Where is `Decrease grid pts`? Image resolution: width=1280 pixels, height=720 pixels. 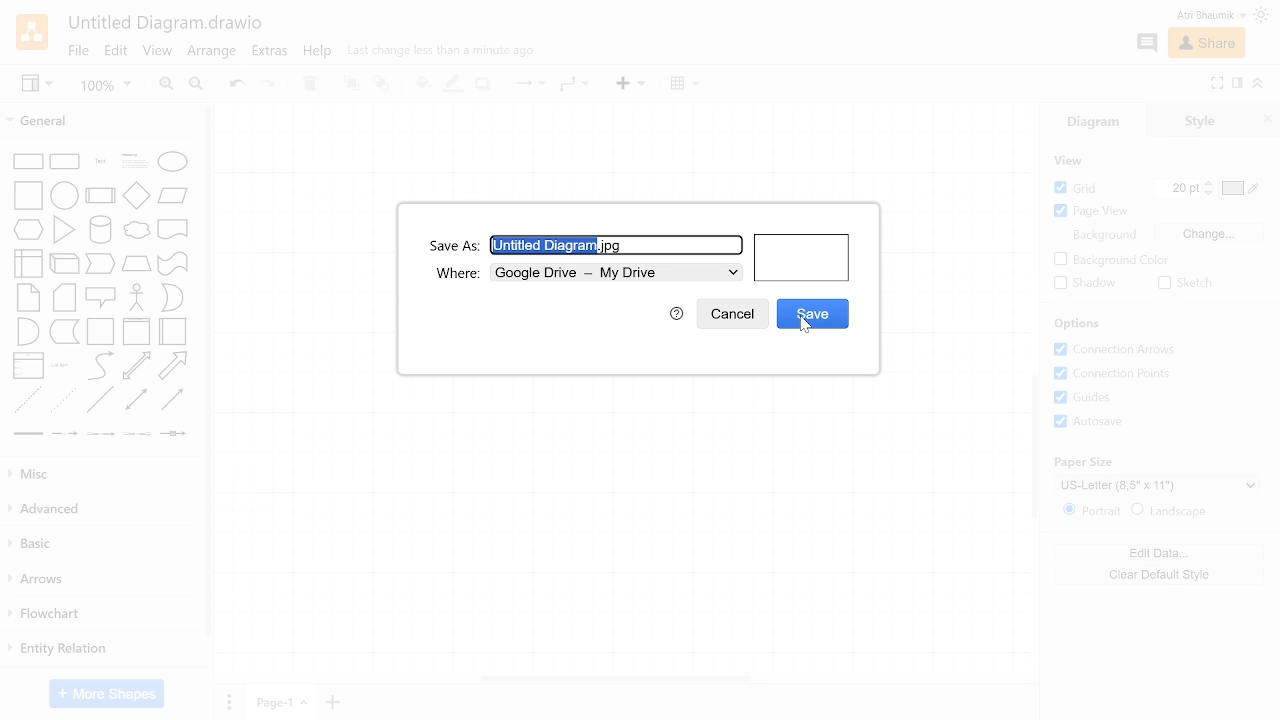
Decrease grid pts is located at coordinates (1210, 195).